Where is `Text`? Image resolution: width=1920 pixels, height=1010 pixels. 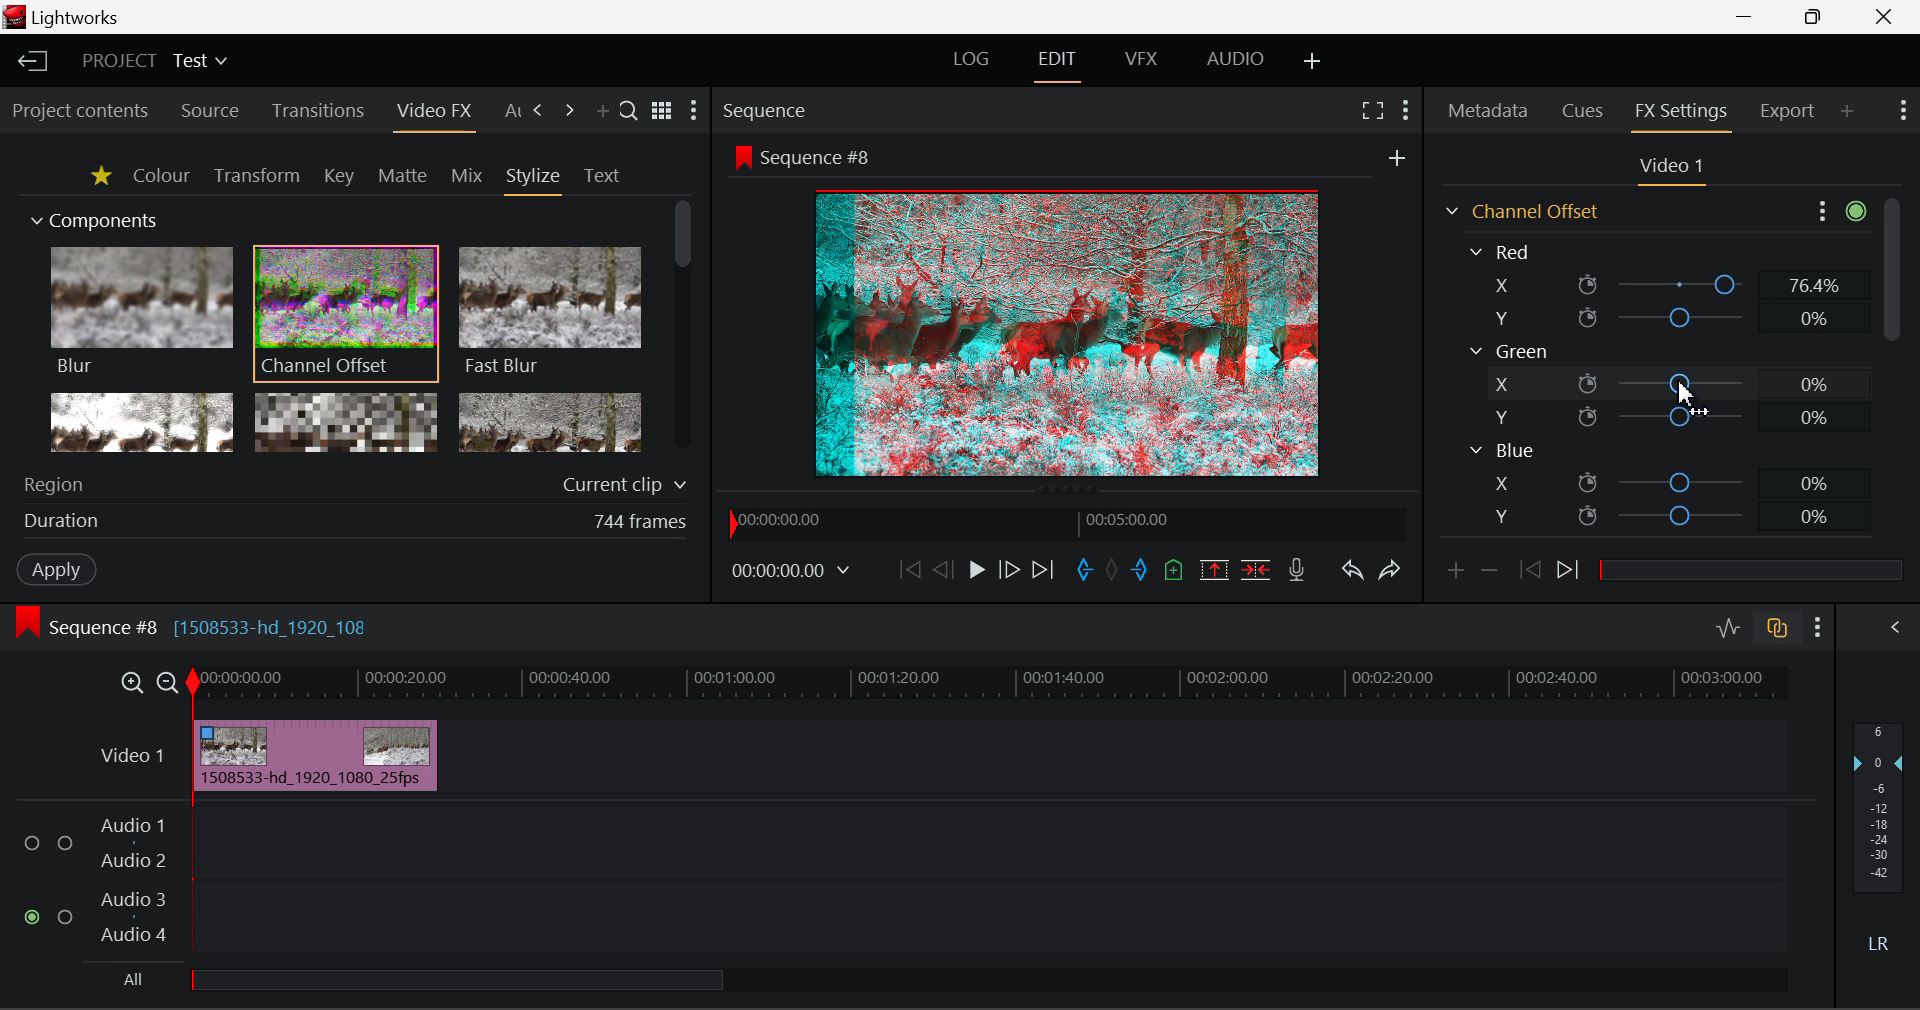 Text is located at coordinates (601, 176).